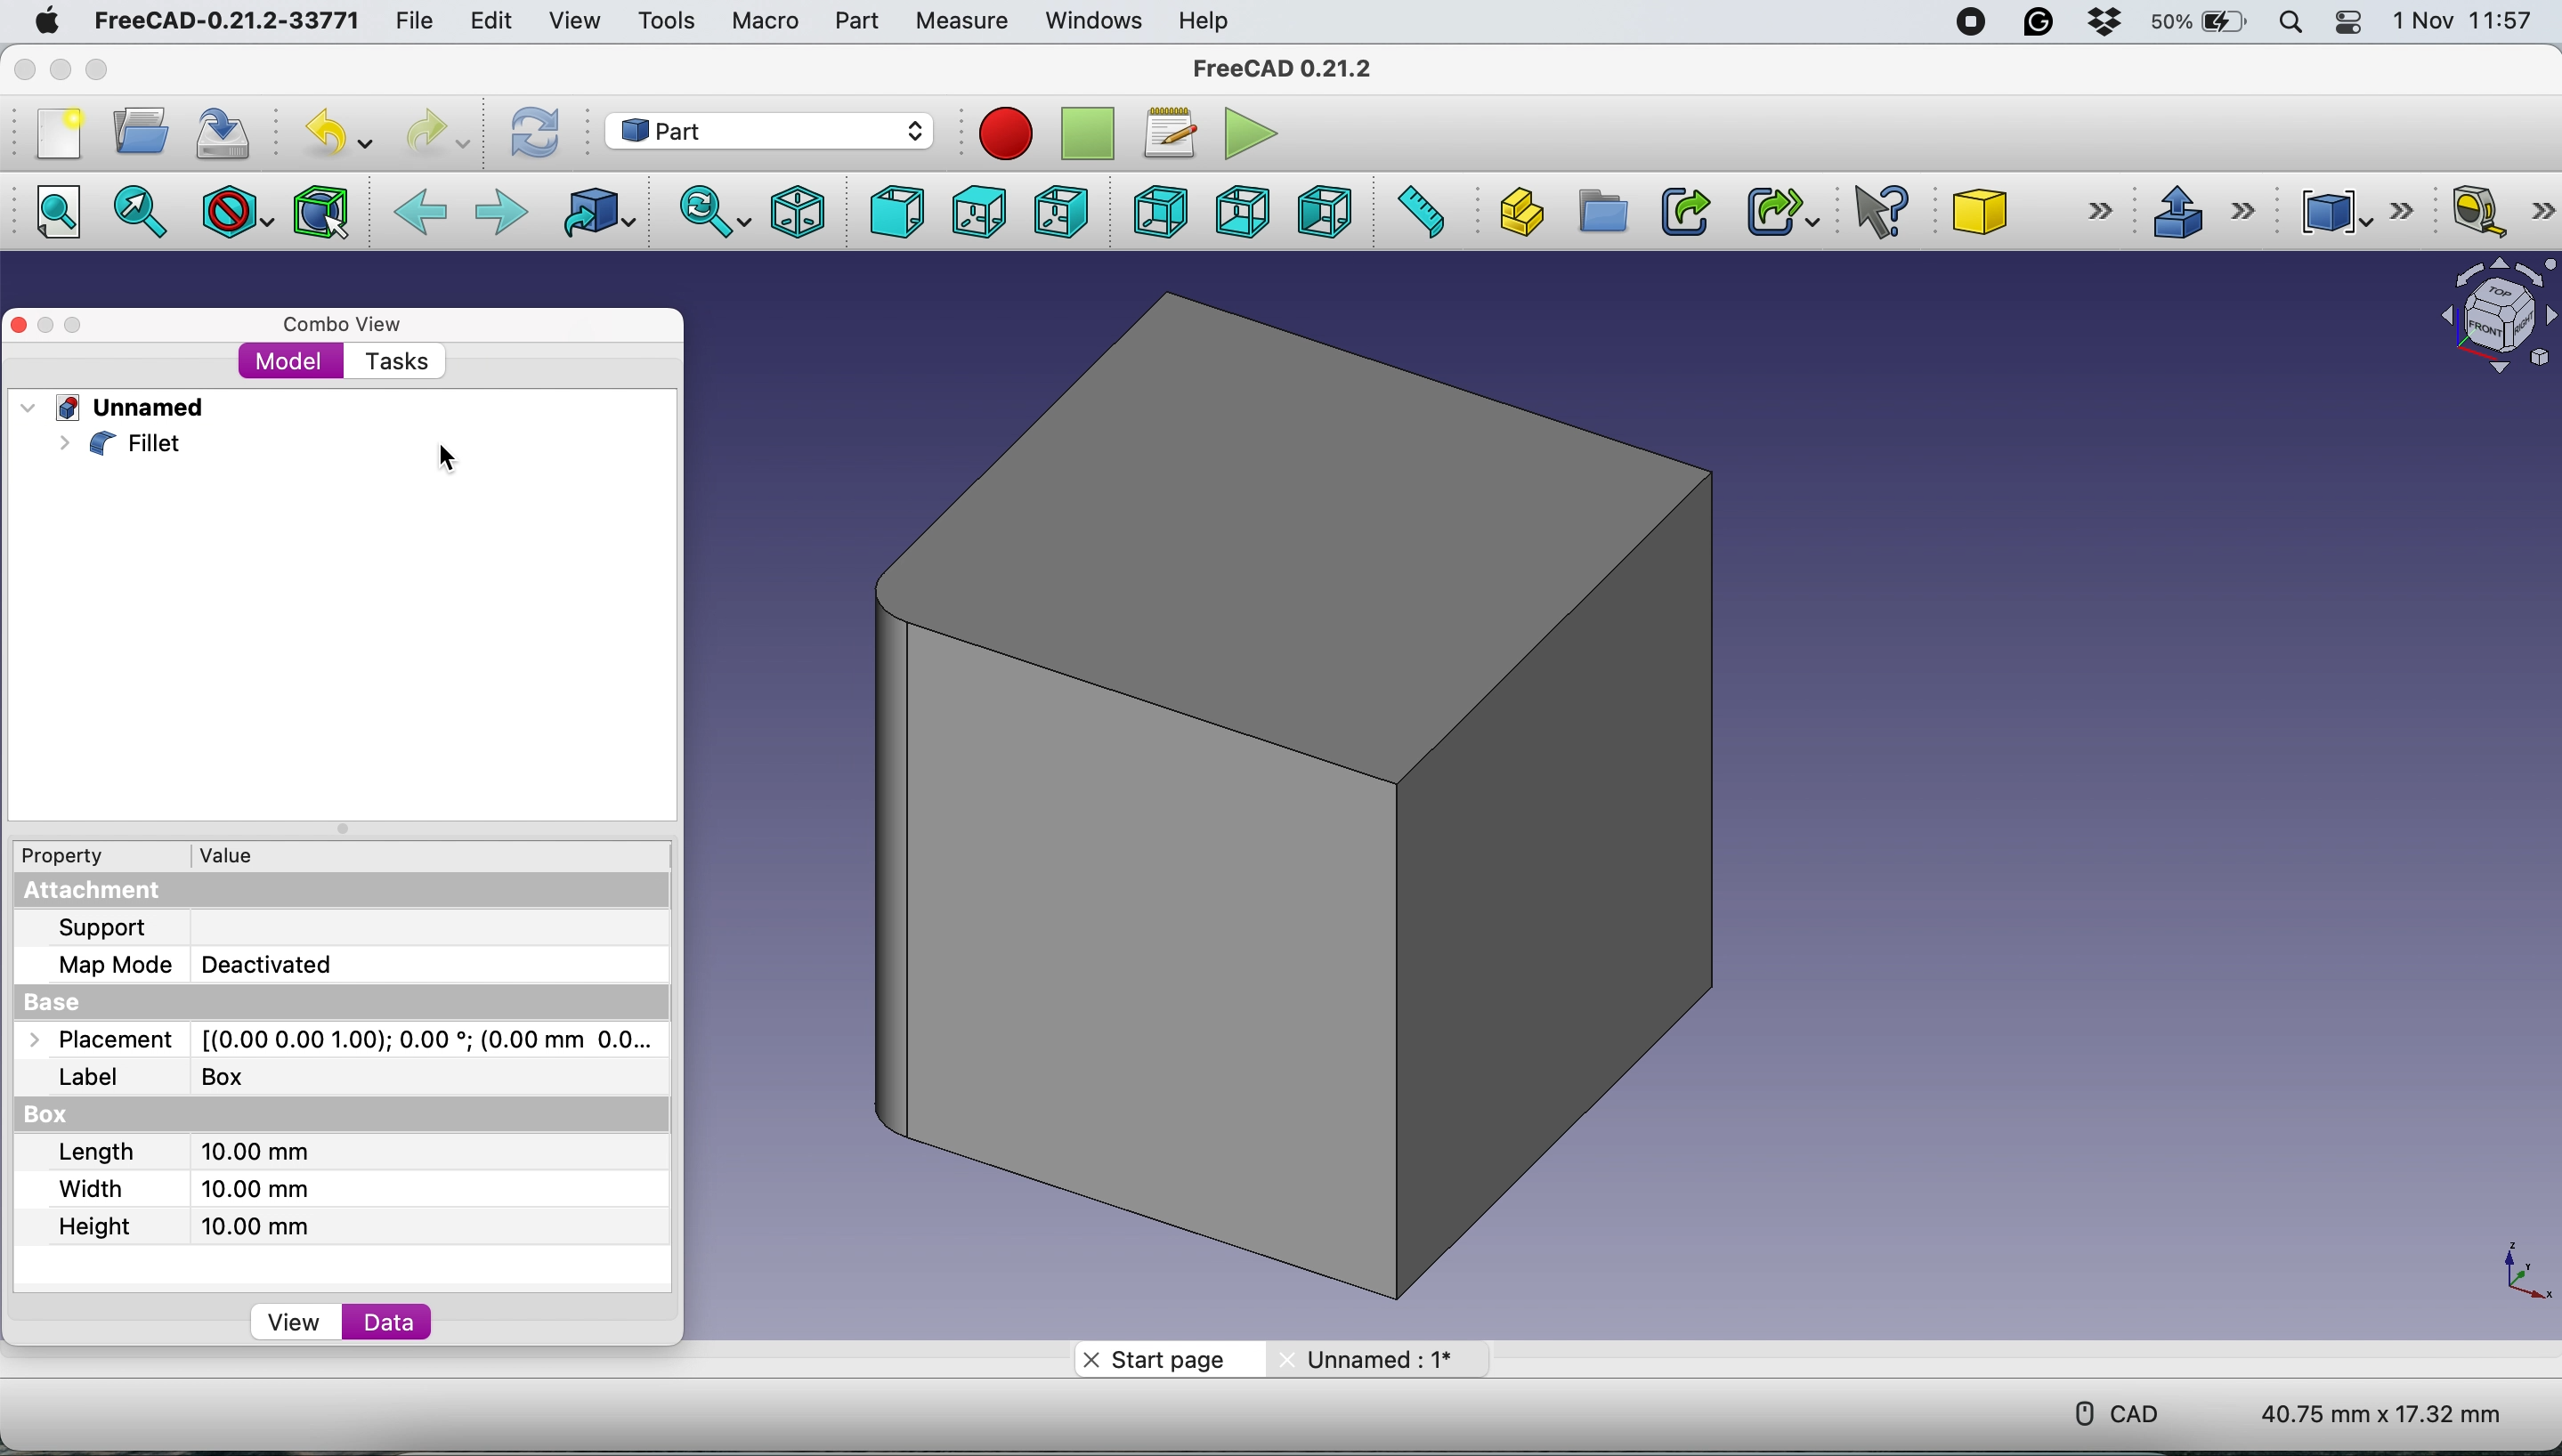  What do you see at coordinates (393, 1324) in the screenshot?
I see `data` at bounding box center [393, 1324].